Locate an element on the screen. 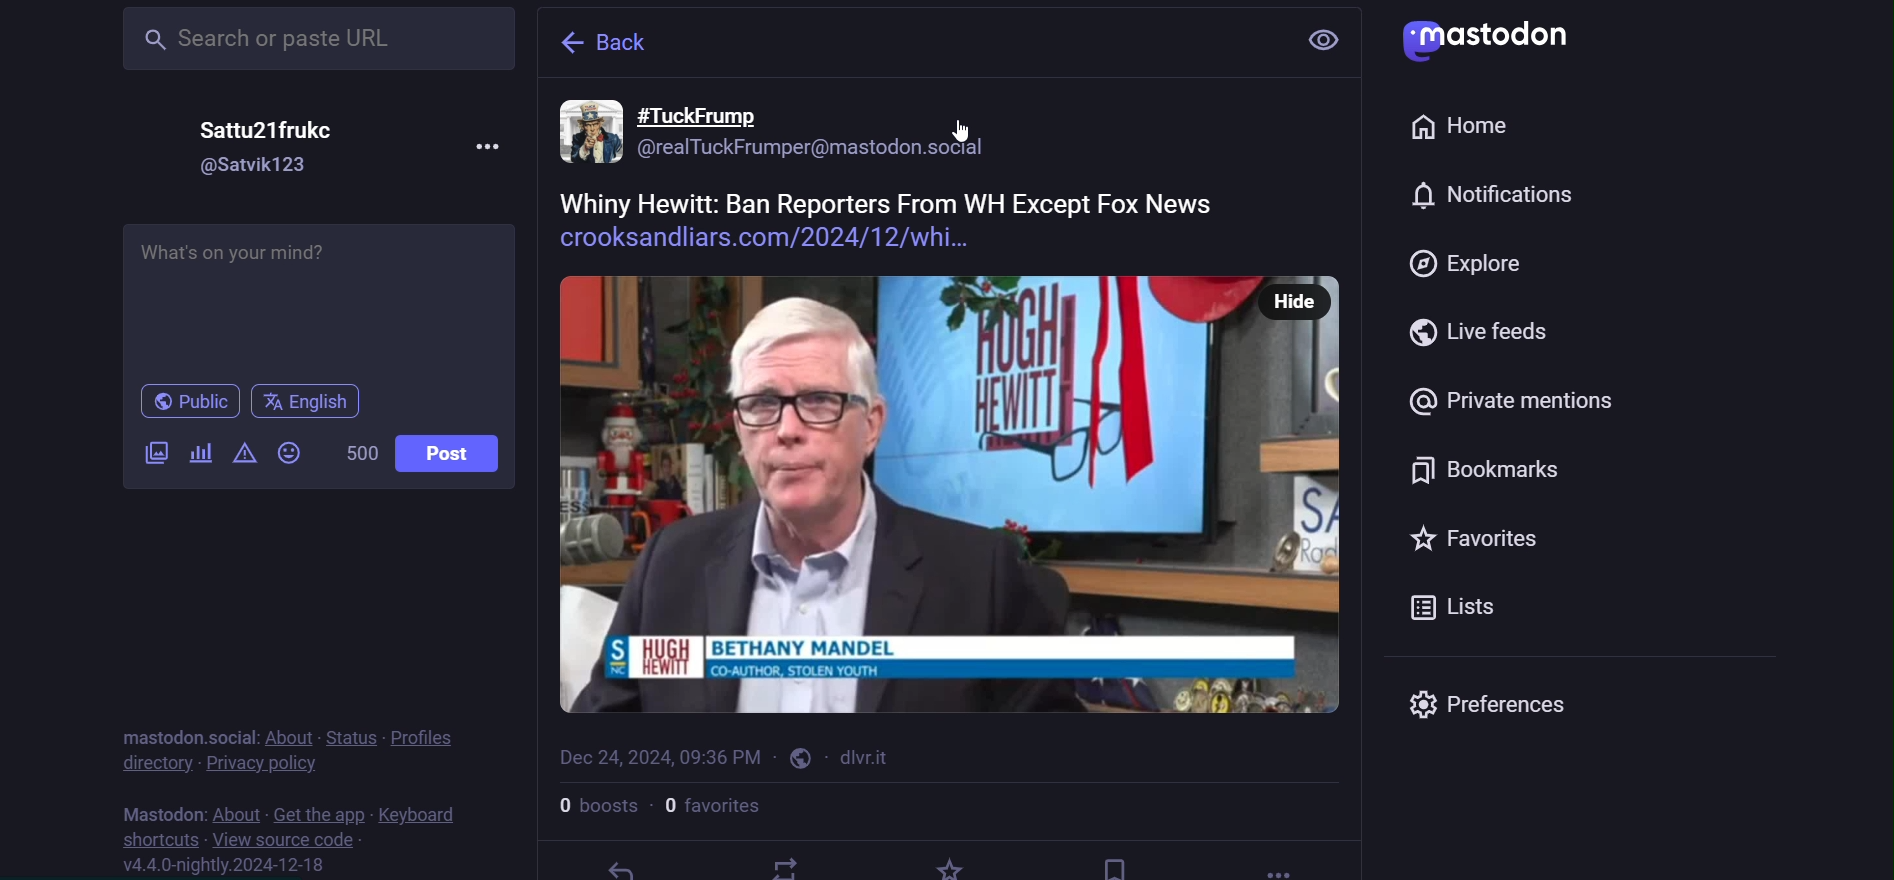 The width and height of the screenshot is (1894, 880). cursor is located at coordinates (965, 141).